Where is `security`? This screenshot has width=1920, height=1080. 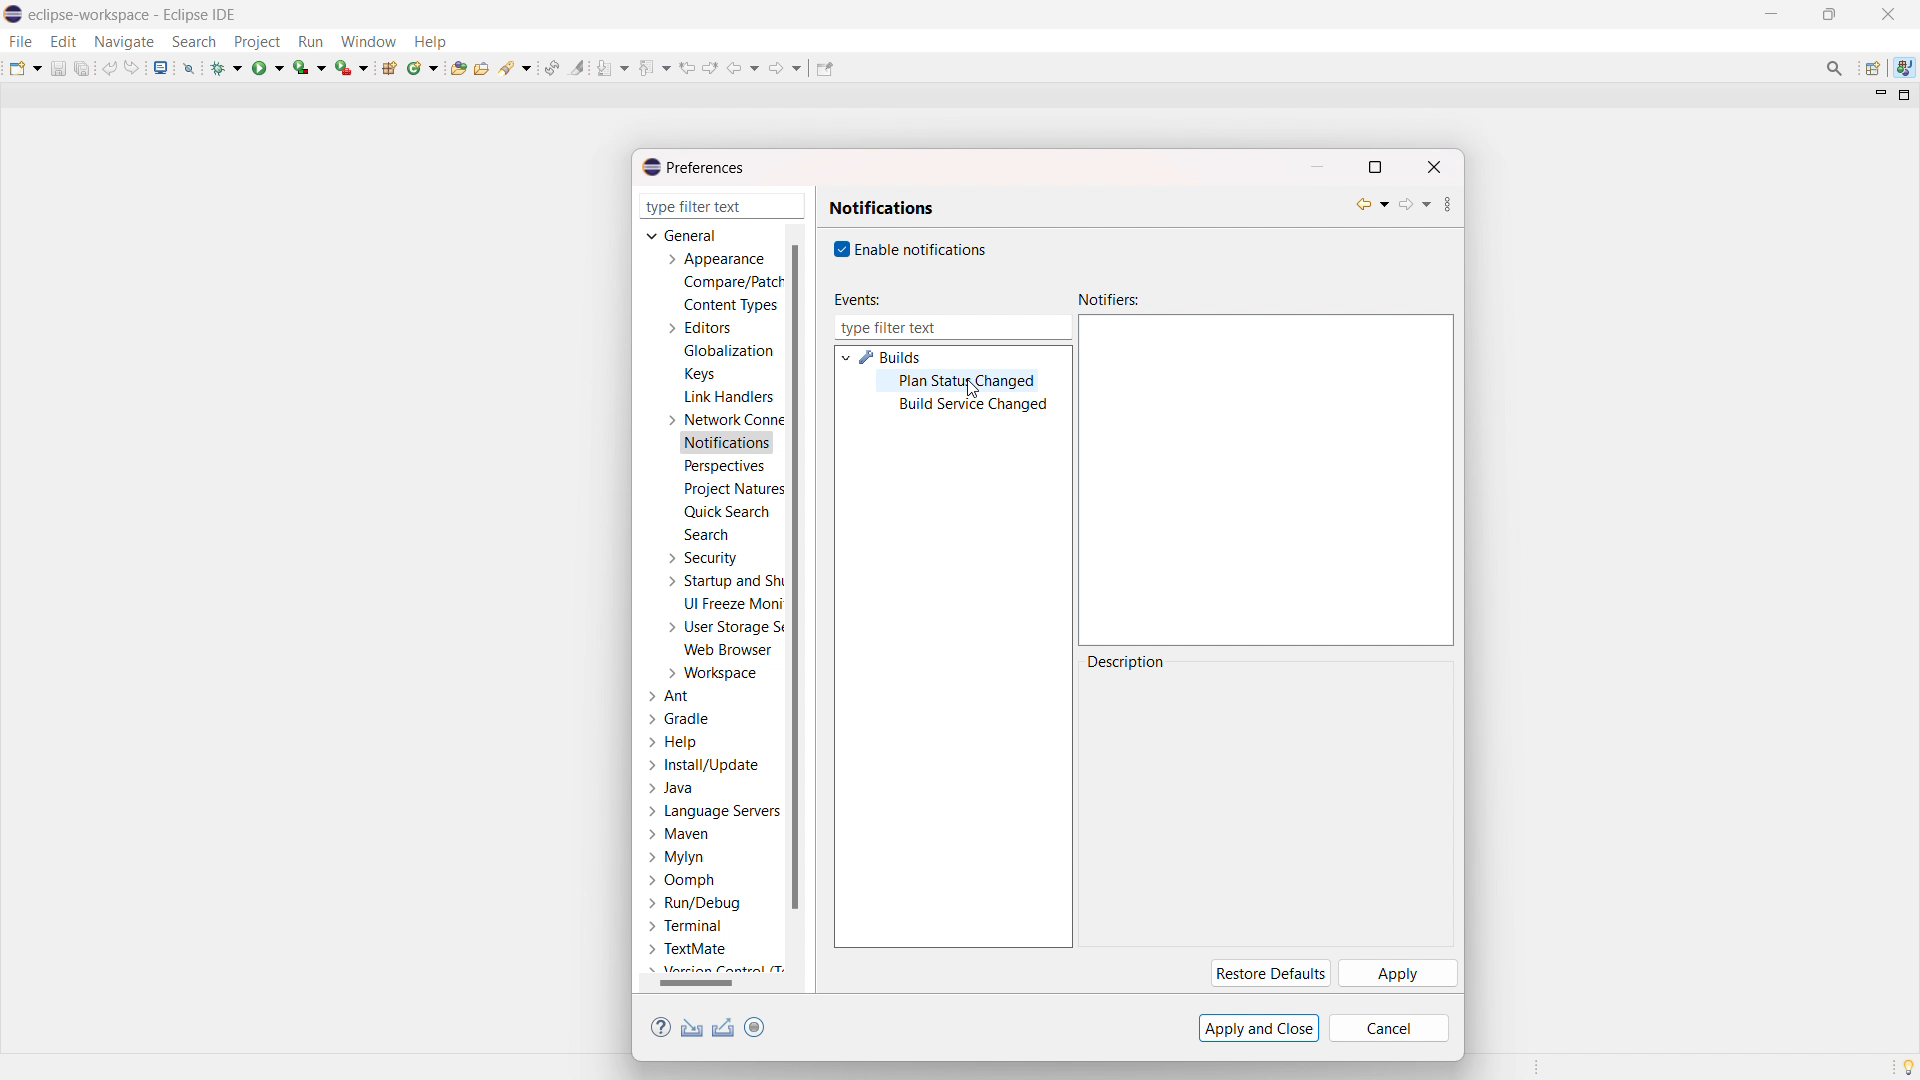 security is located at coordinates (701, 558).